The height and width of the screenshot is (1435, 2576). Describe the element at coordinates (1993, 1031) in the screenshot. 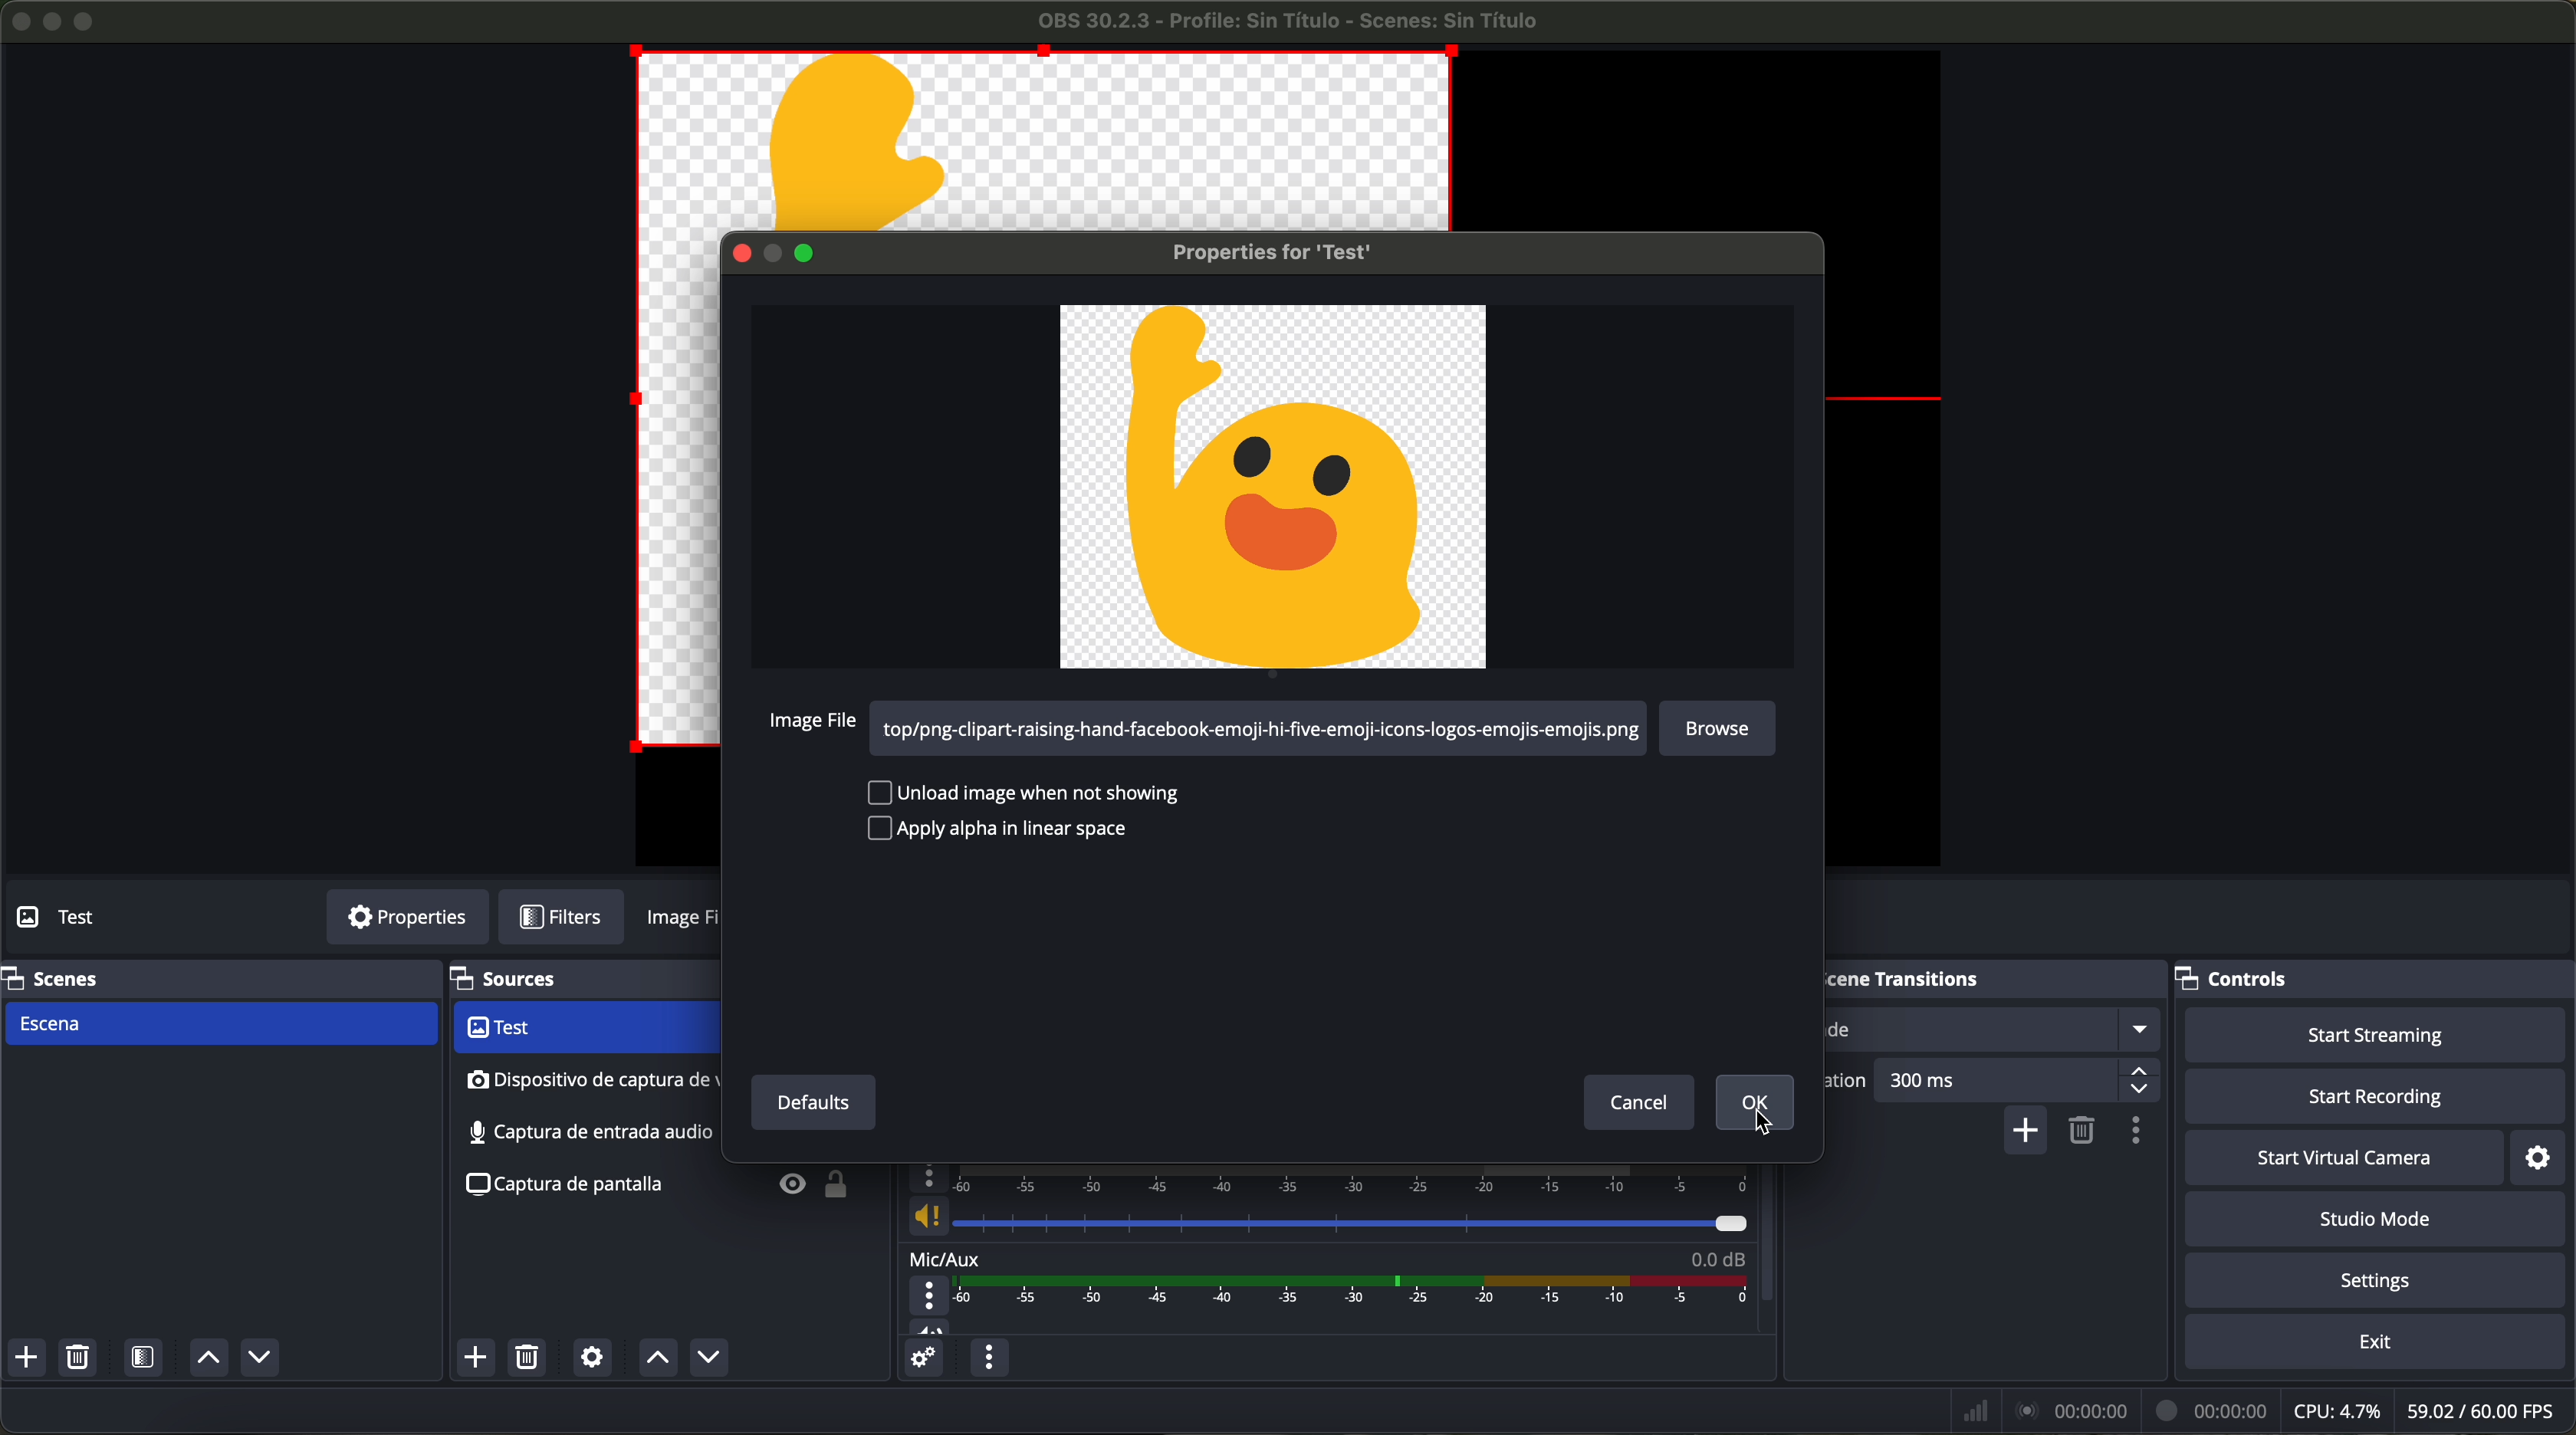

I see `fade` at that location.